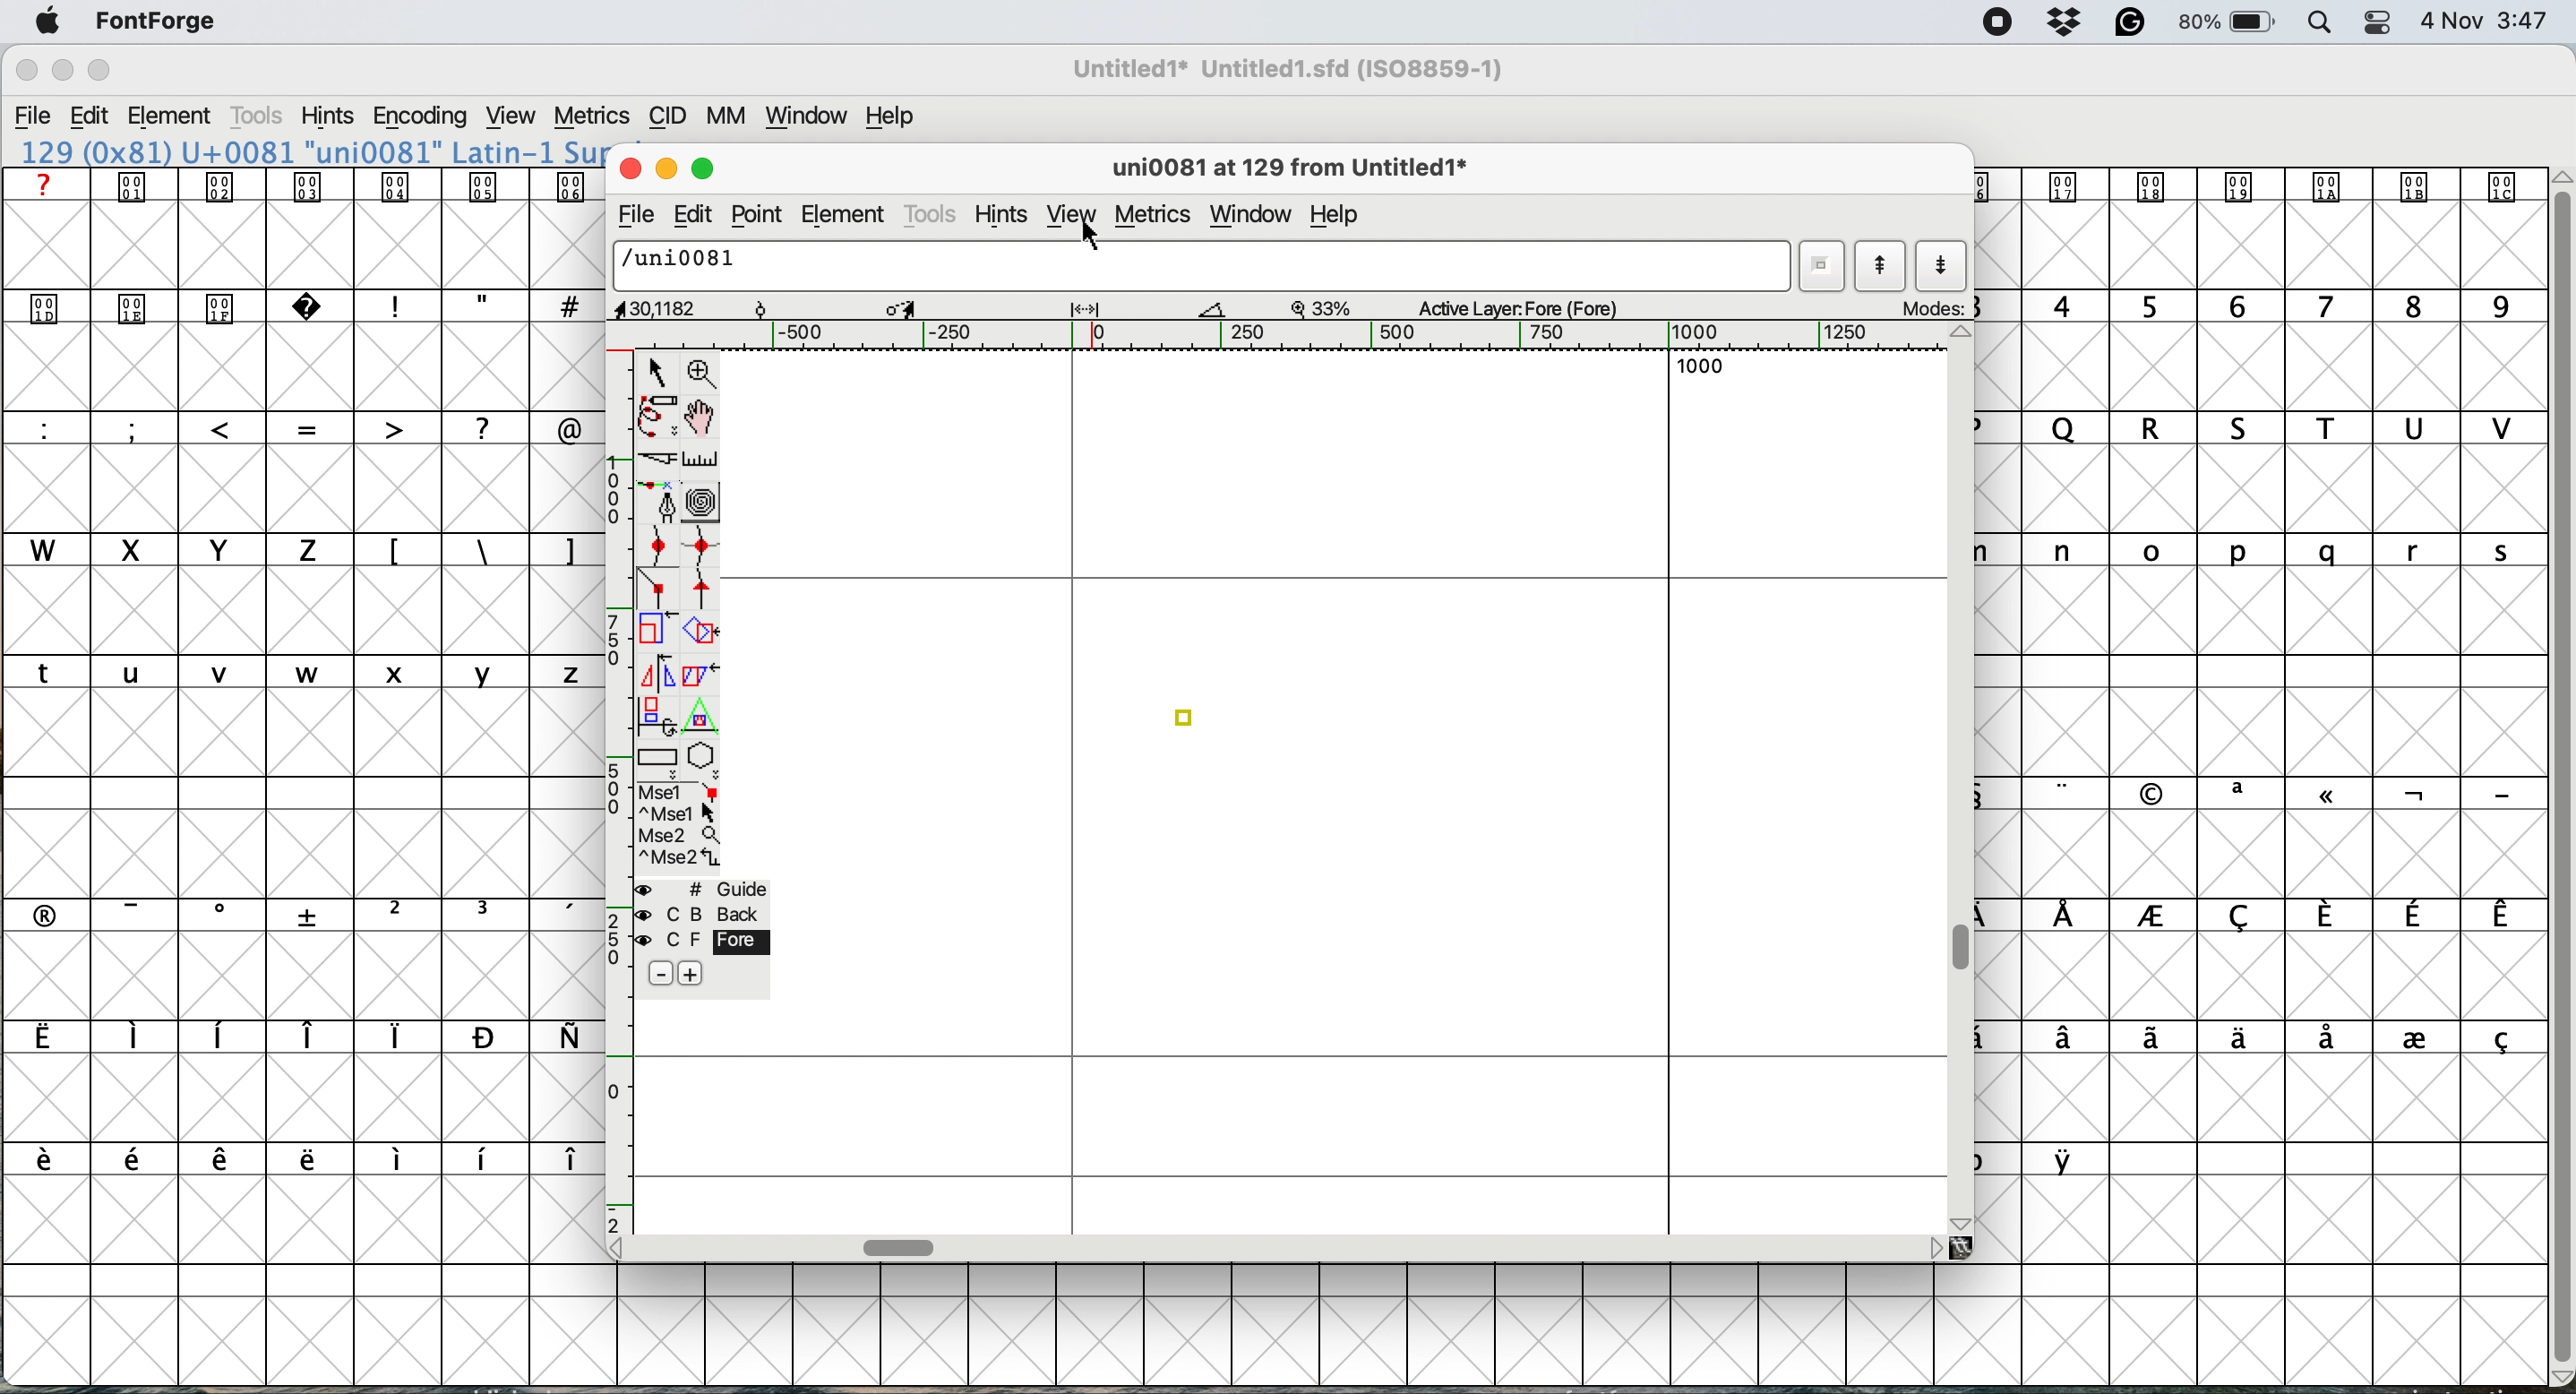  I want to click on Date, so click(2451, 21).